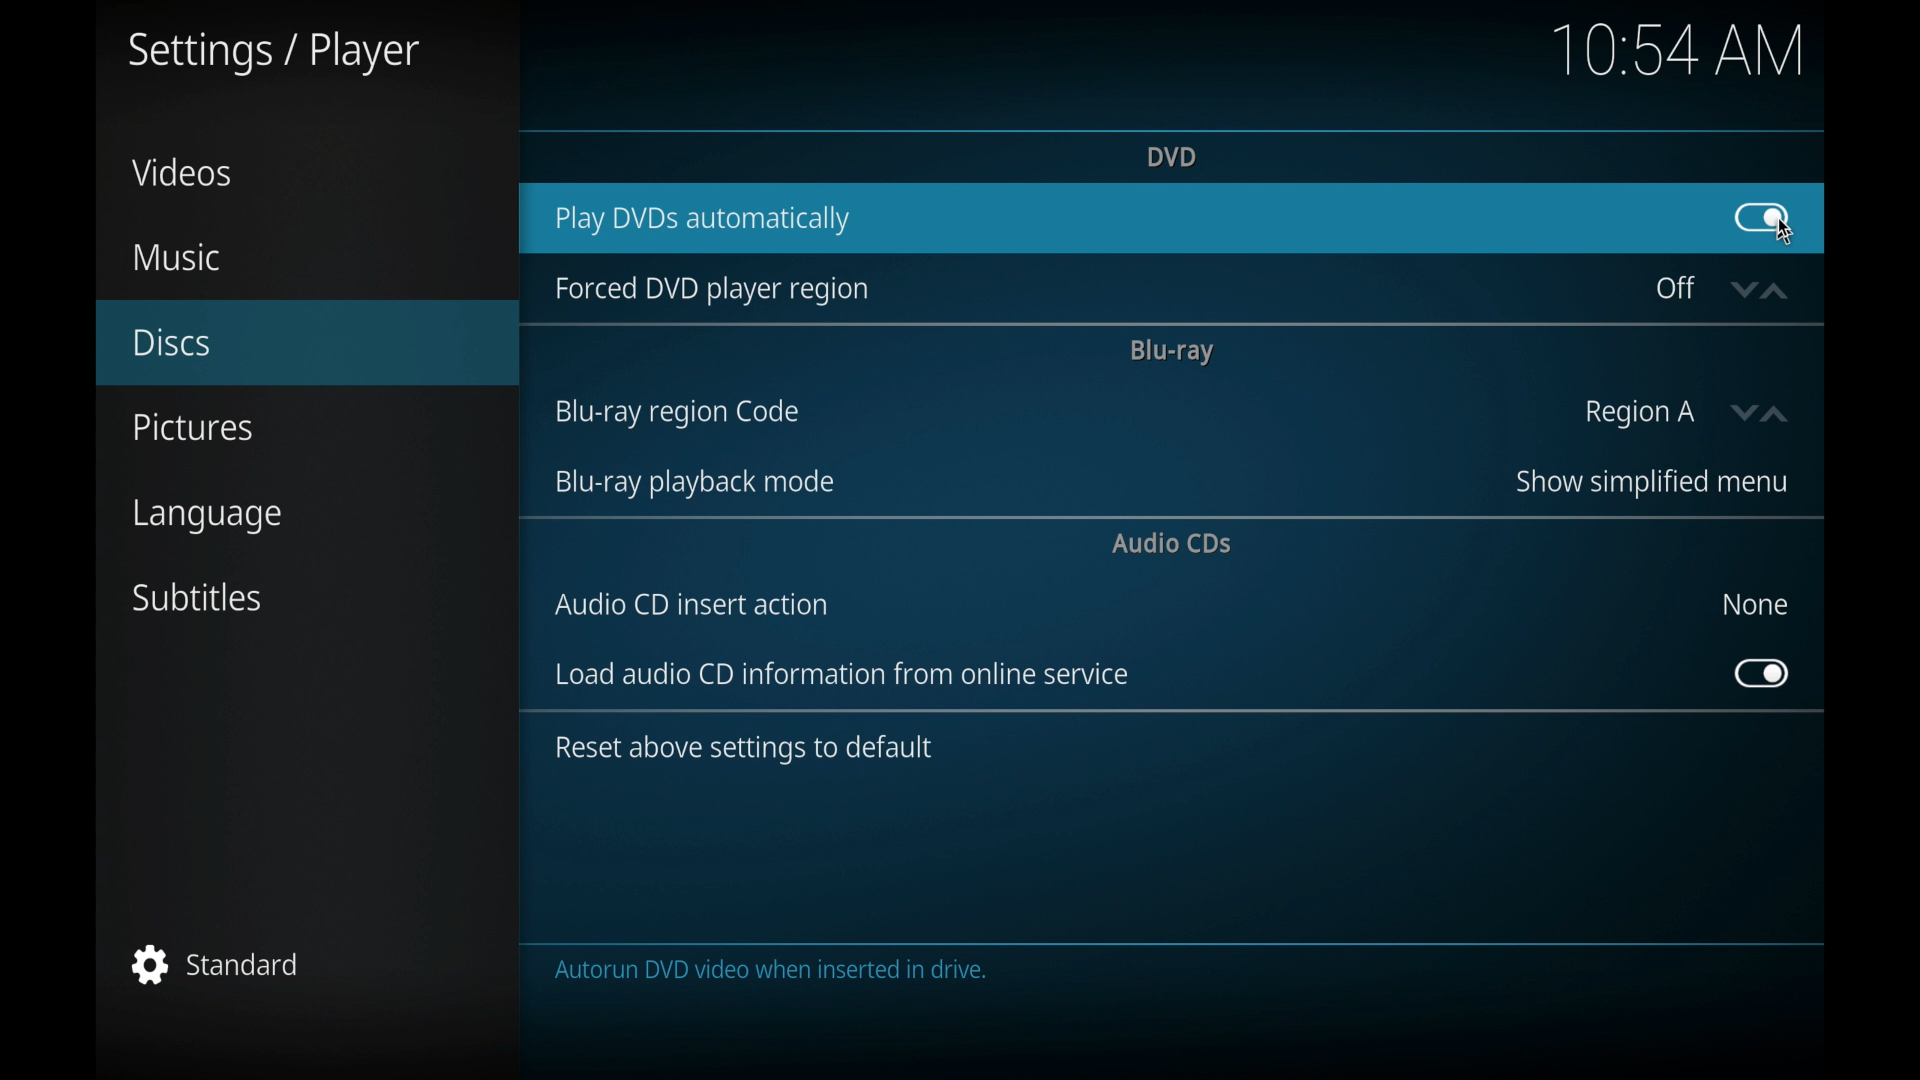 The height and width of the screenshot is (1080, 1920). I want to click on videos, so click(182, 172).